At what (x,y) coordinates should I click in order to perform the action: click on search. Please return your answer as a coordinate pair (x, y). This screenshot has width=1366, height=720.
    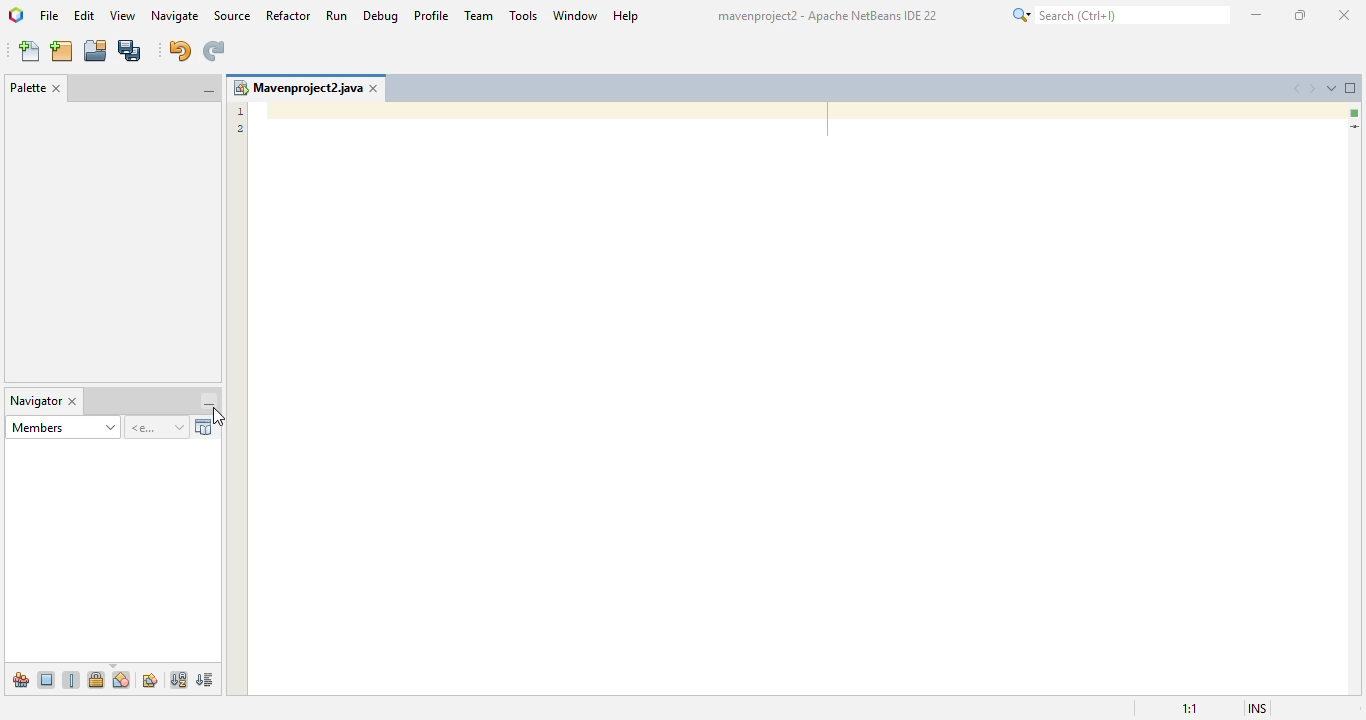
    Looking at the image, I should click on (1120, 14).